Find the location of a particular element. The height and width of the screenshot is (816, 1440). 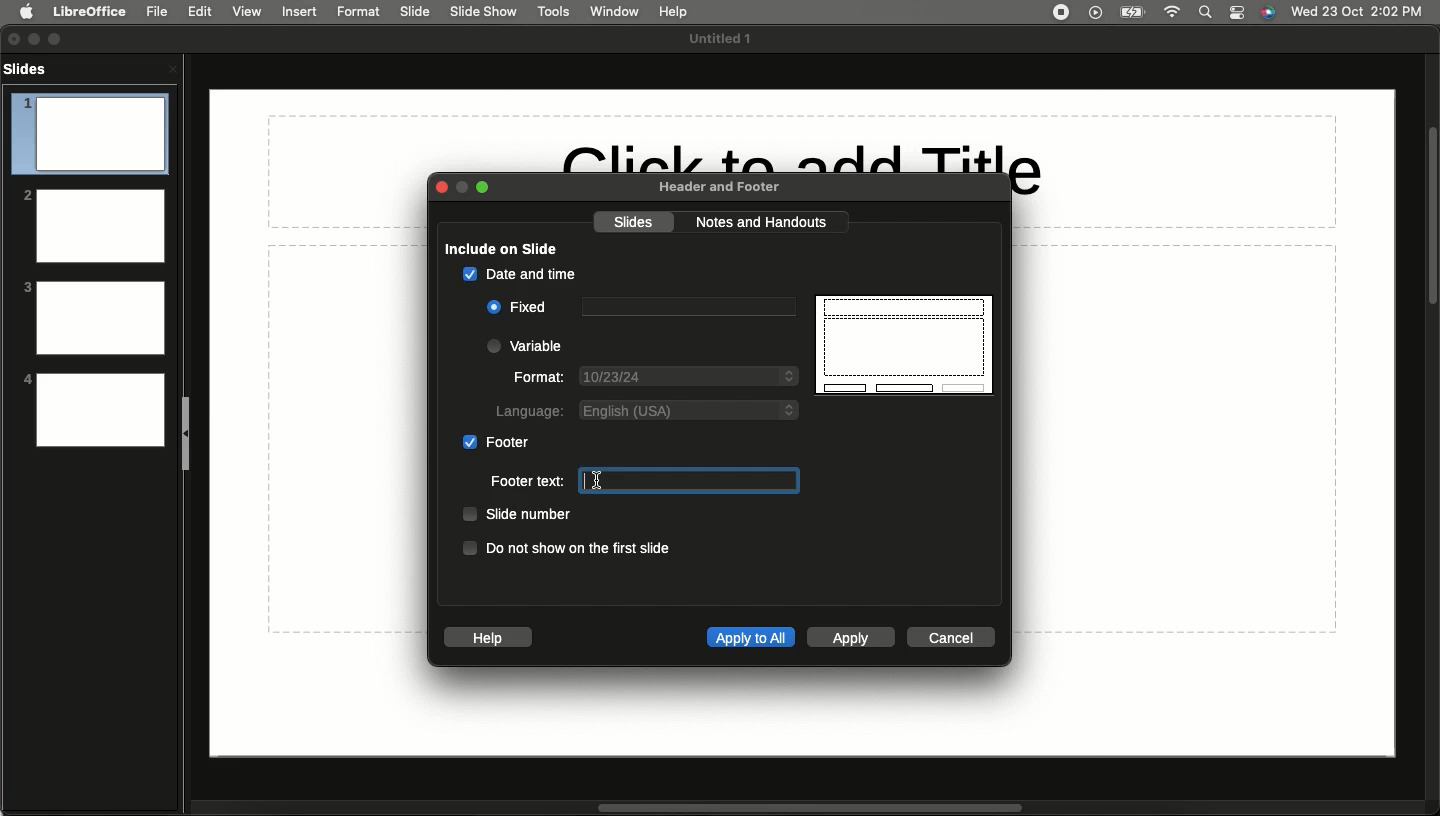

2 is located at coordinates (92, 224).